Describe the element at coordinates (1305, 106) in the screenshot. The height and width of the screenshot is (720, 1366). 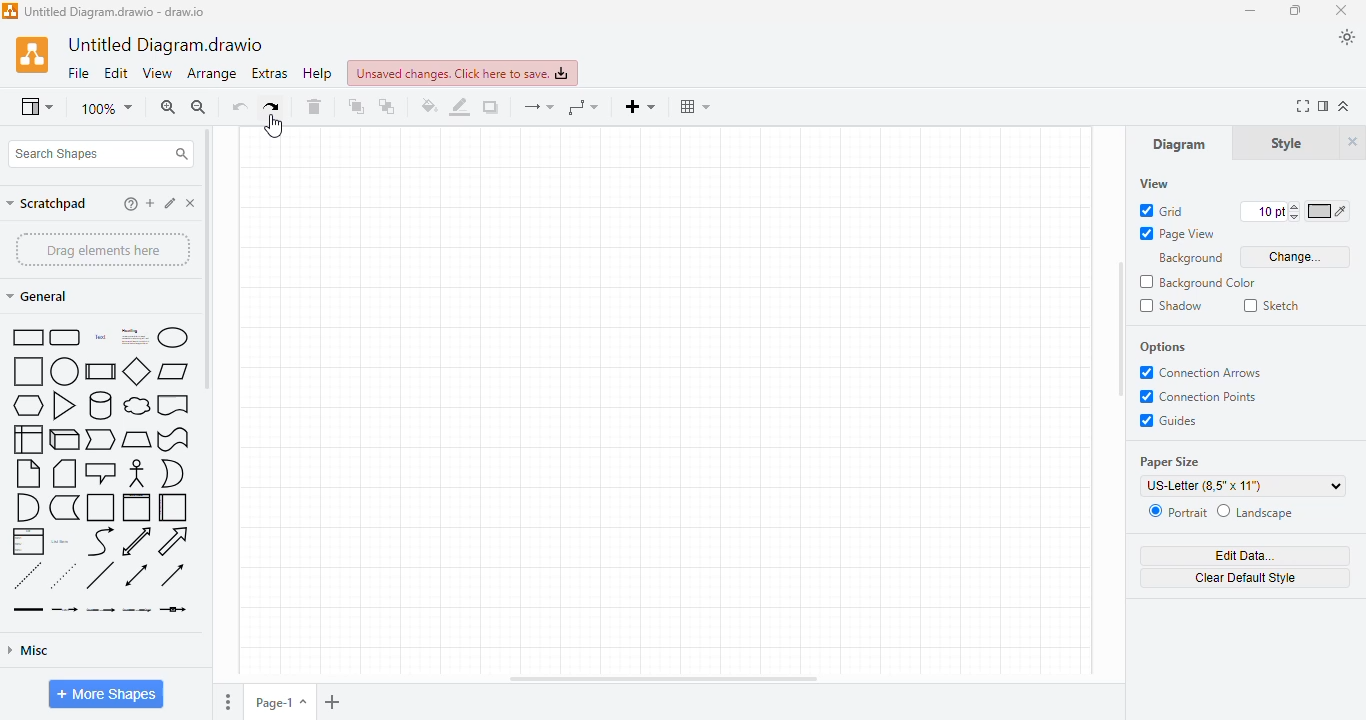
I see `full screen` at that location.